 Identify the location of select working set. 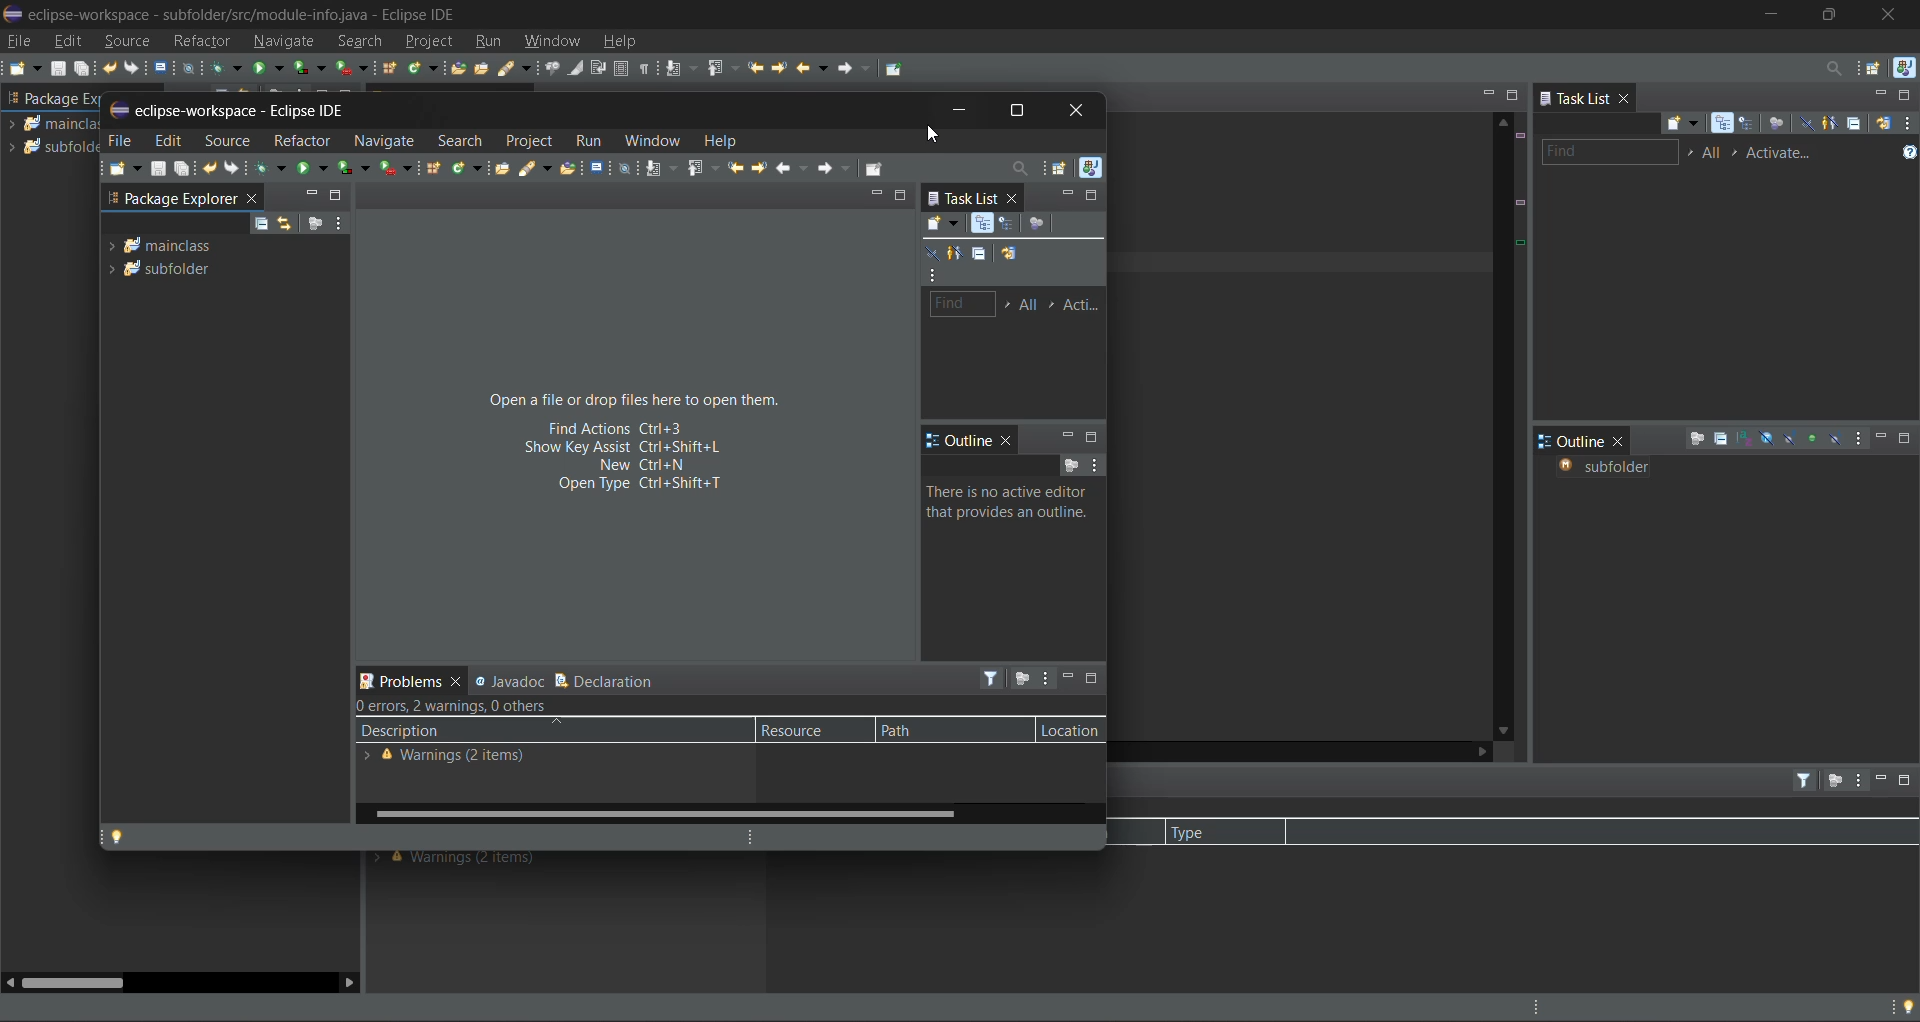
(1010, 305).